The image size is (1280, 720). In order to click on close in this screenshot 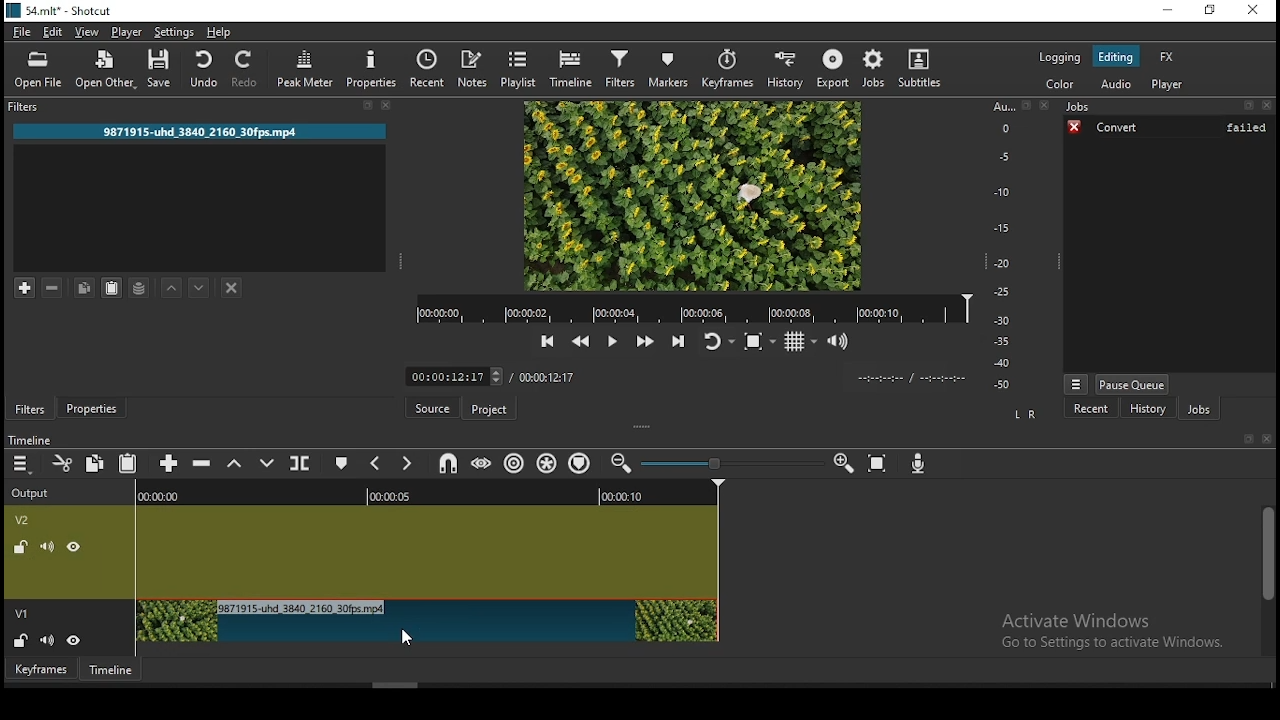, I will do `click(1267, 437)`.